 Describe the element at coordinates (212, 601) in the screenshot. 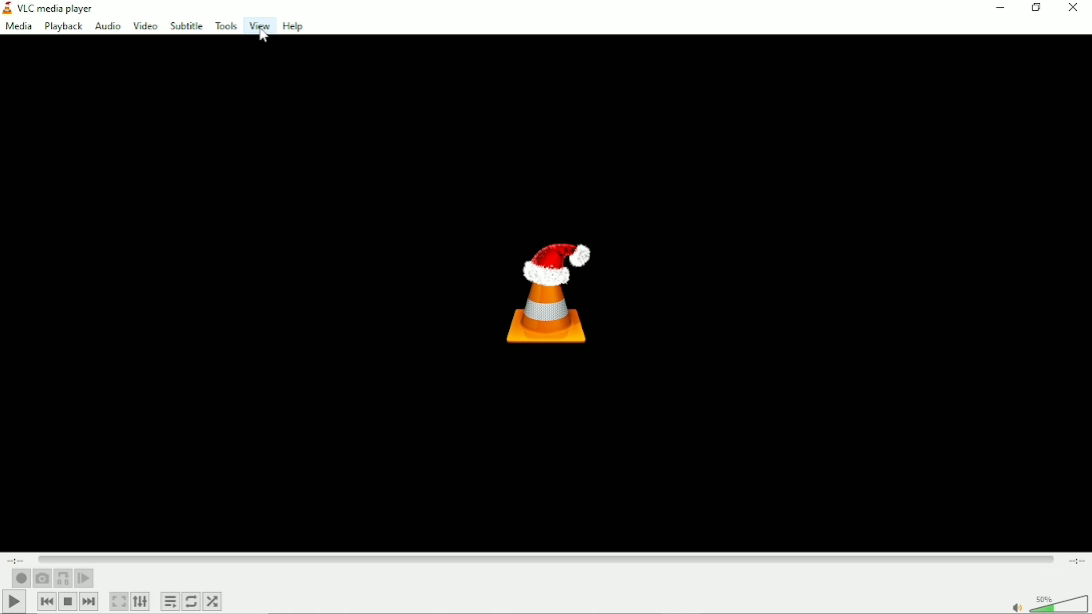

I see `Random` at that location.